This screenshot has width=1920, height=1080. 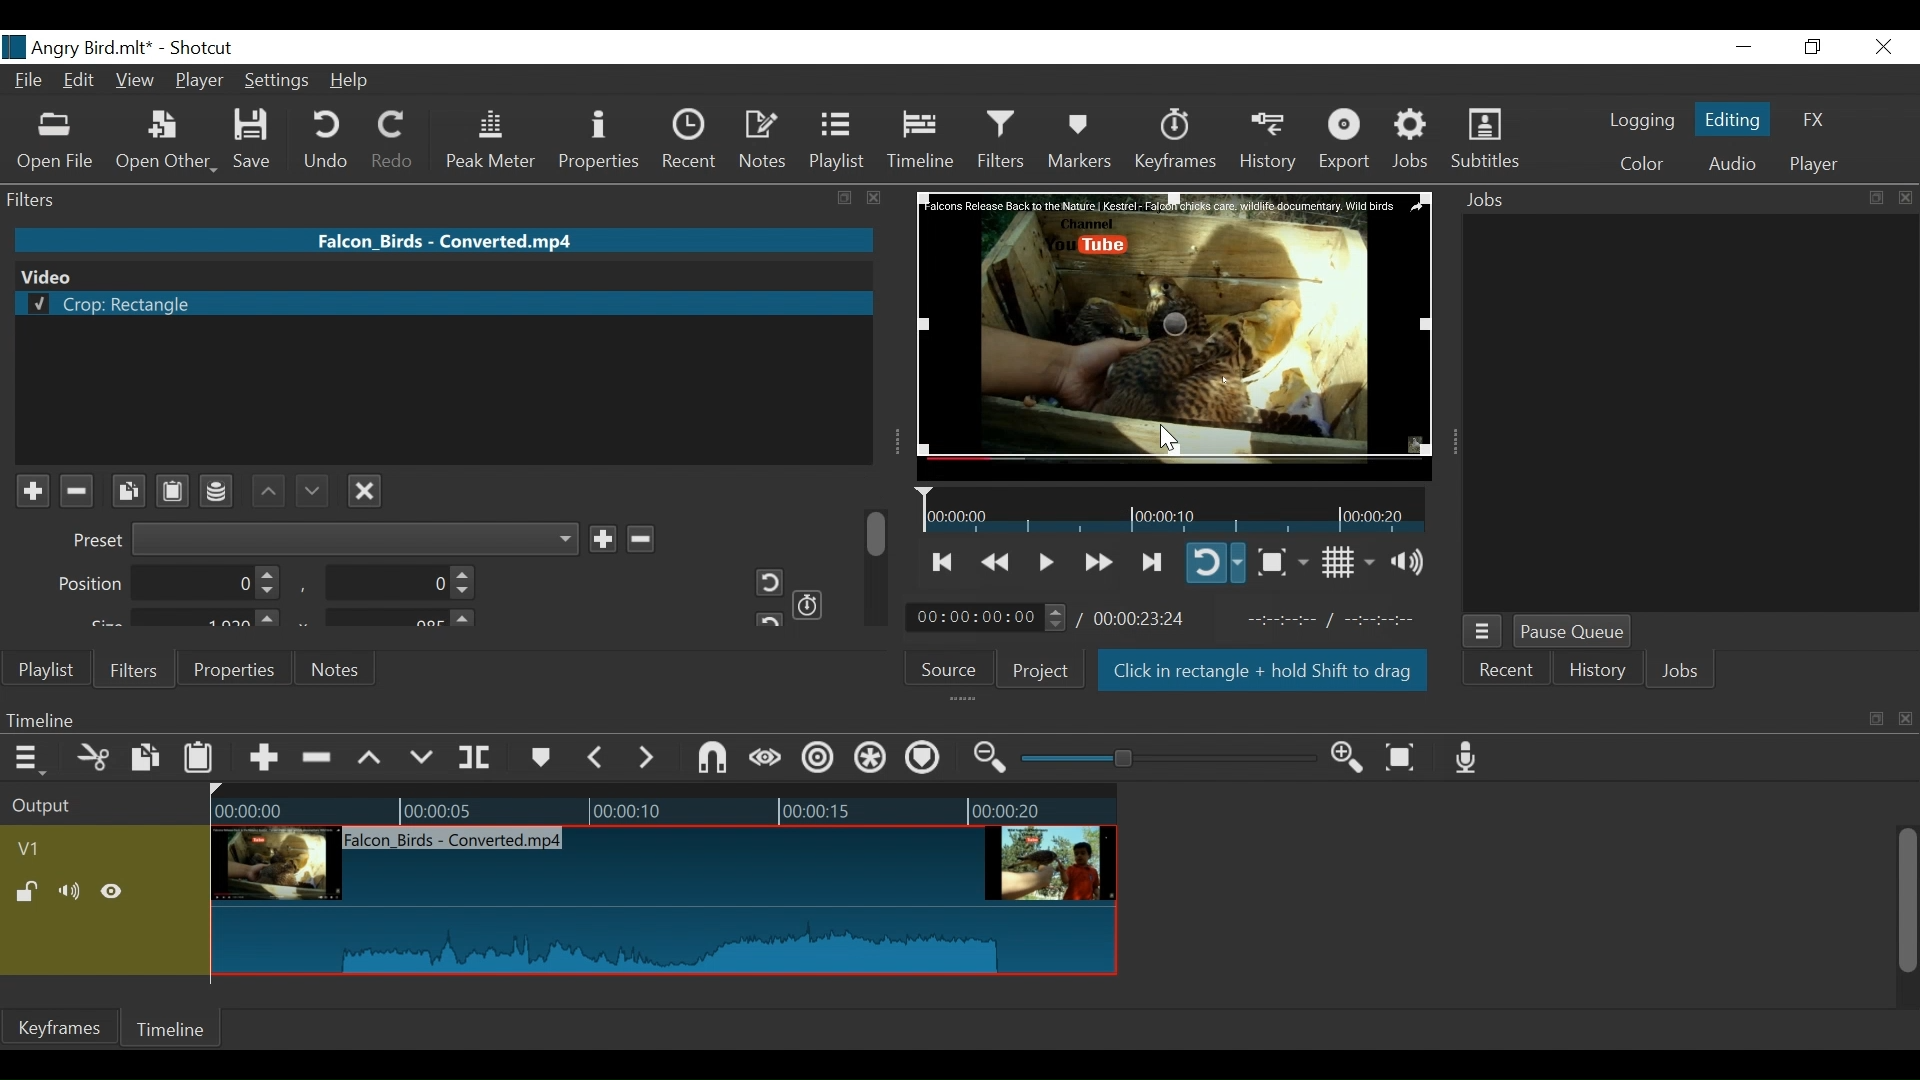 I want to click on Recent, so click(x=1504, y=673).